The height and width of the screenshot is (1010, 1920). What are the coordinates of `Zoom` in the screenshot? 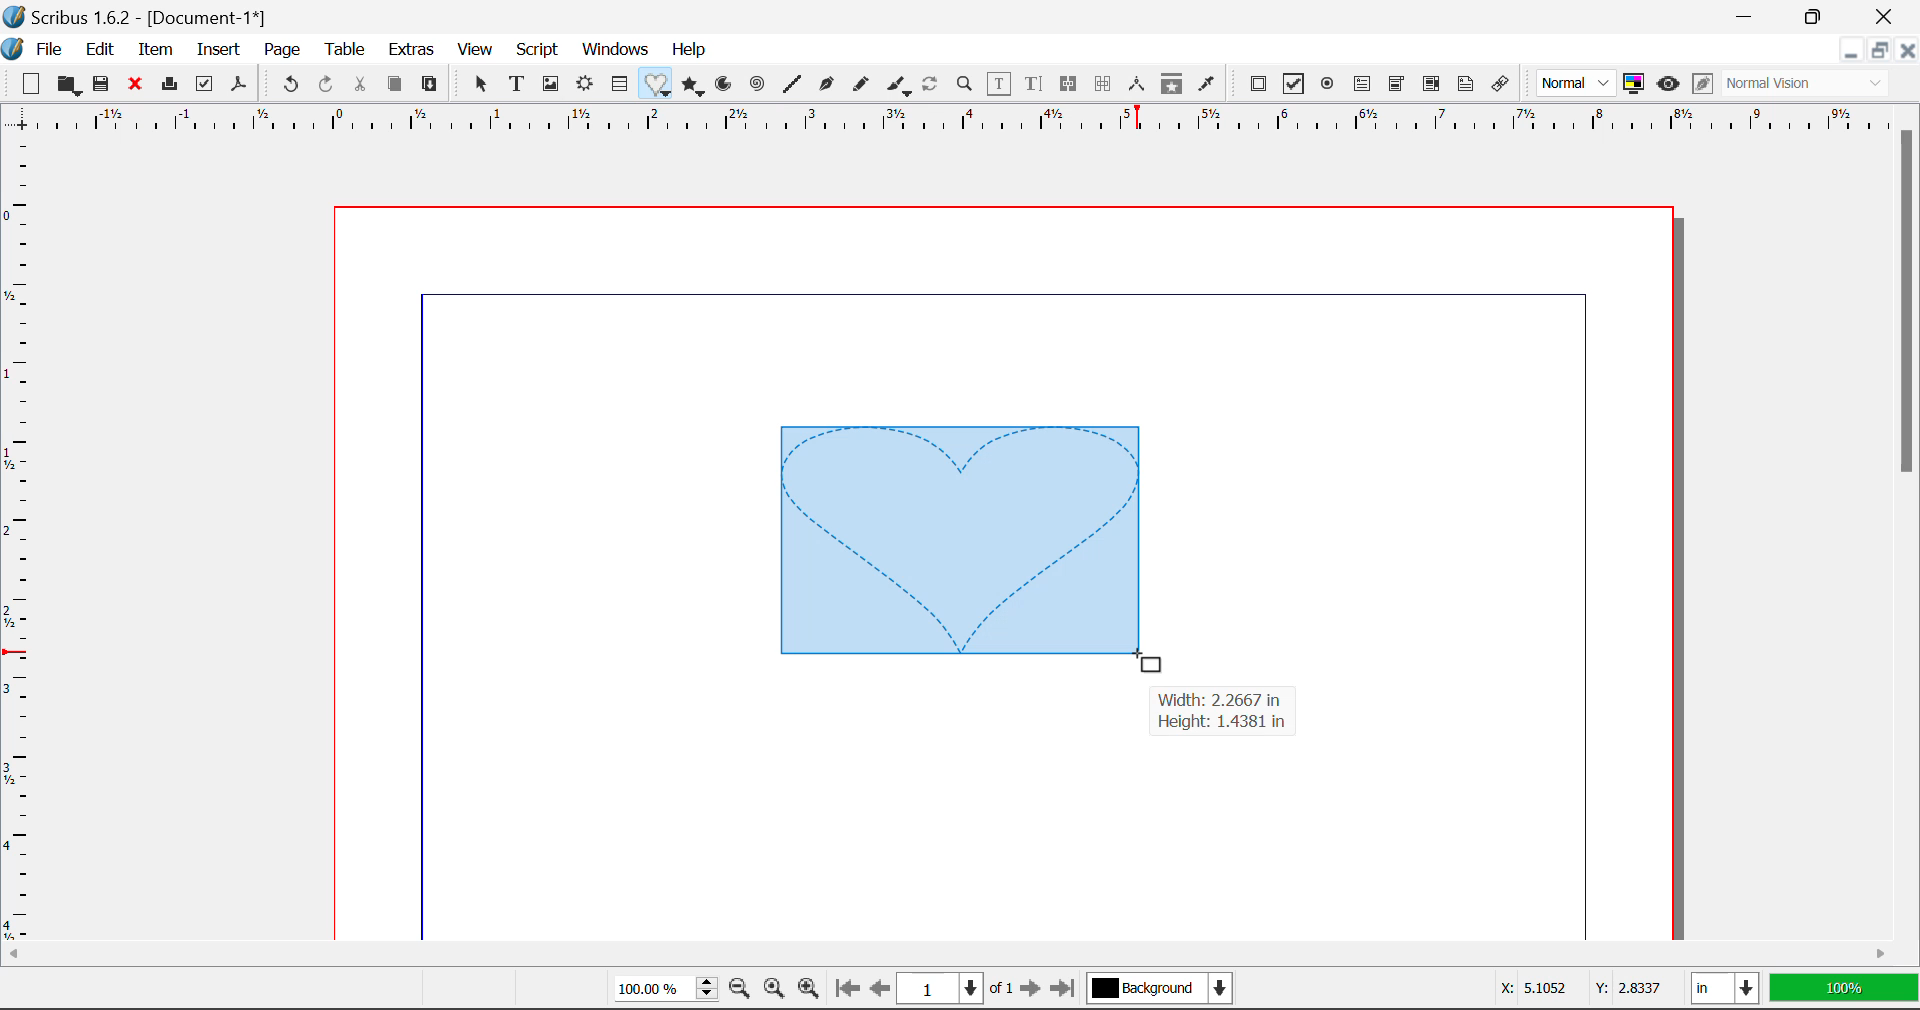 It's located at (967, 87).